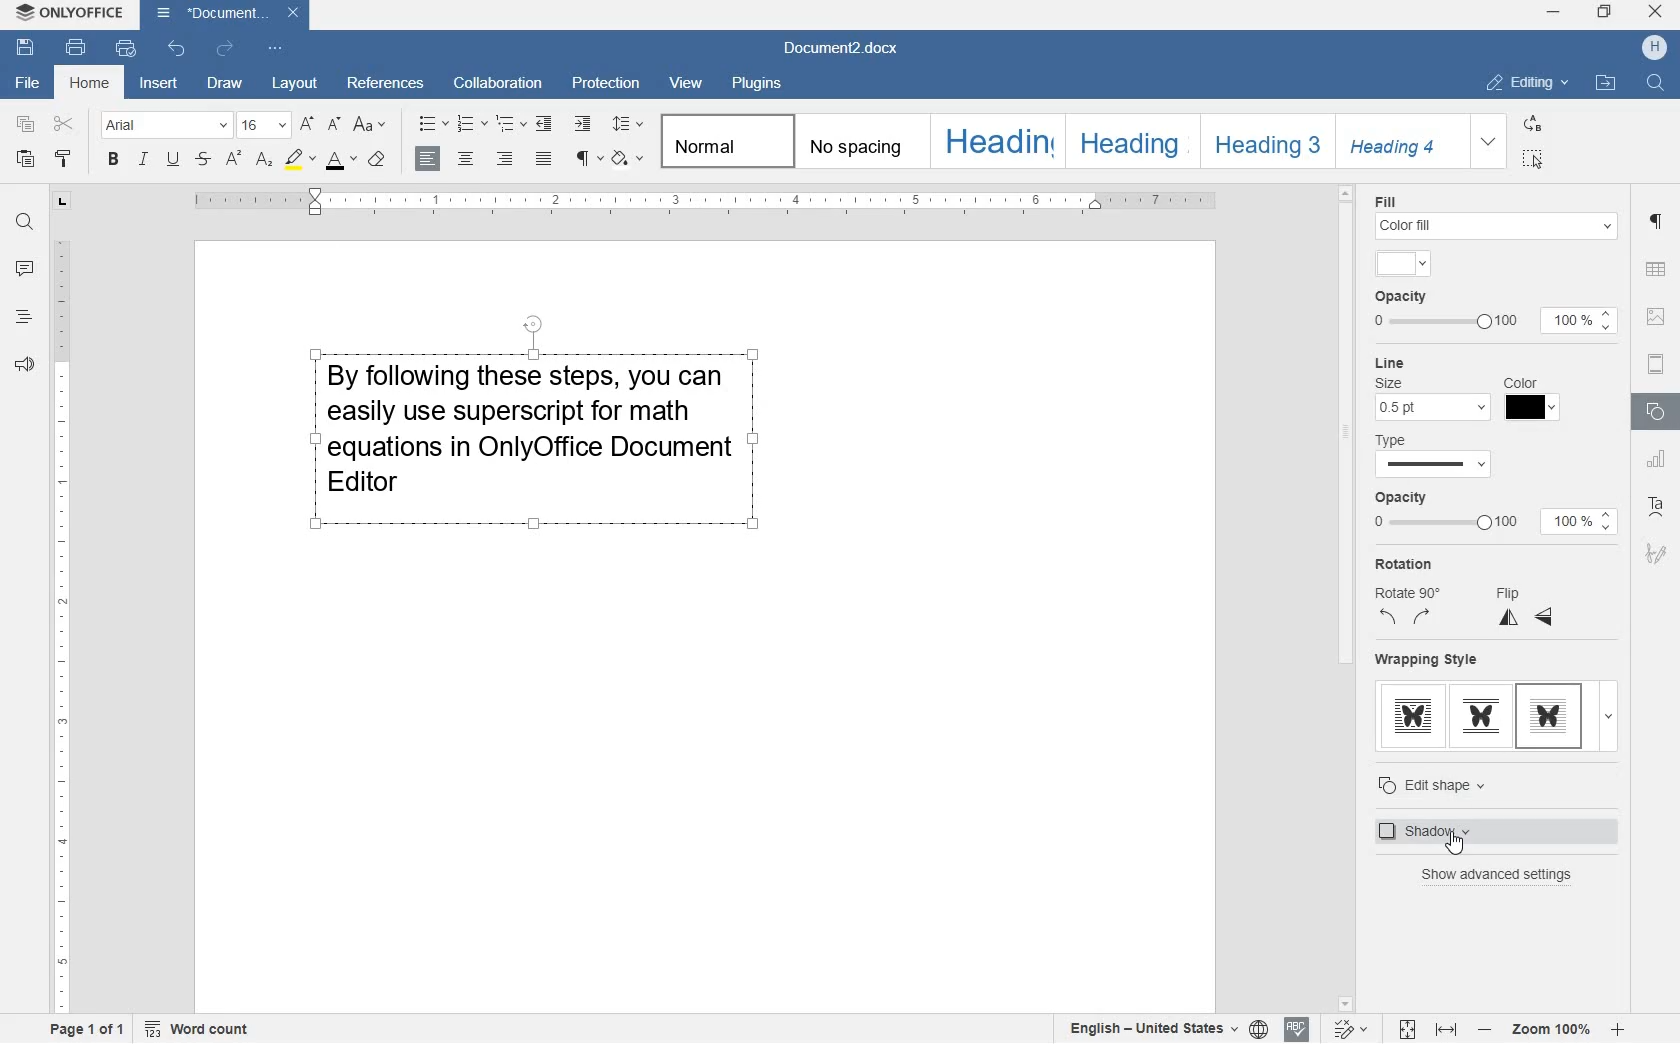 The height and width of the screenshot is (1044, 1680). I want to click on tab, so click(61, 203).